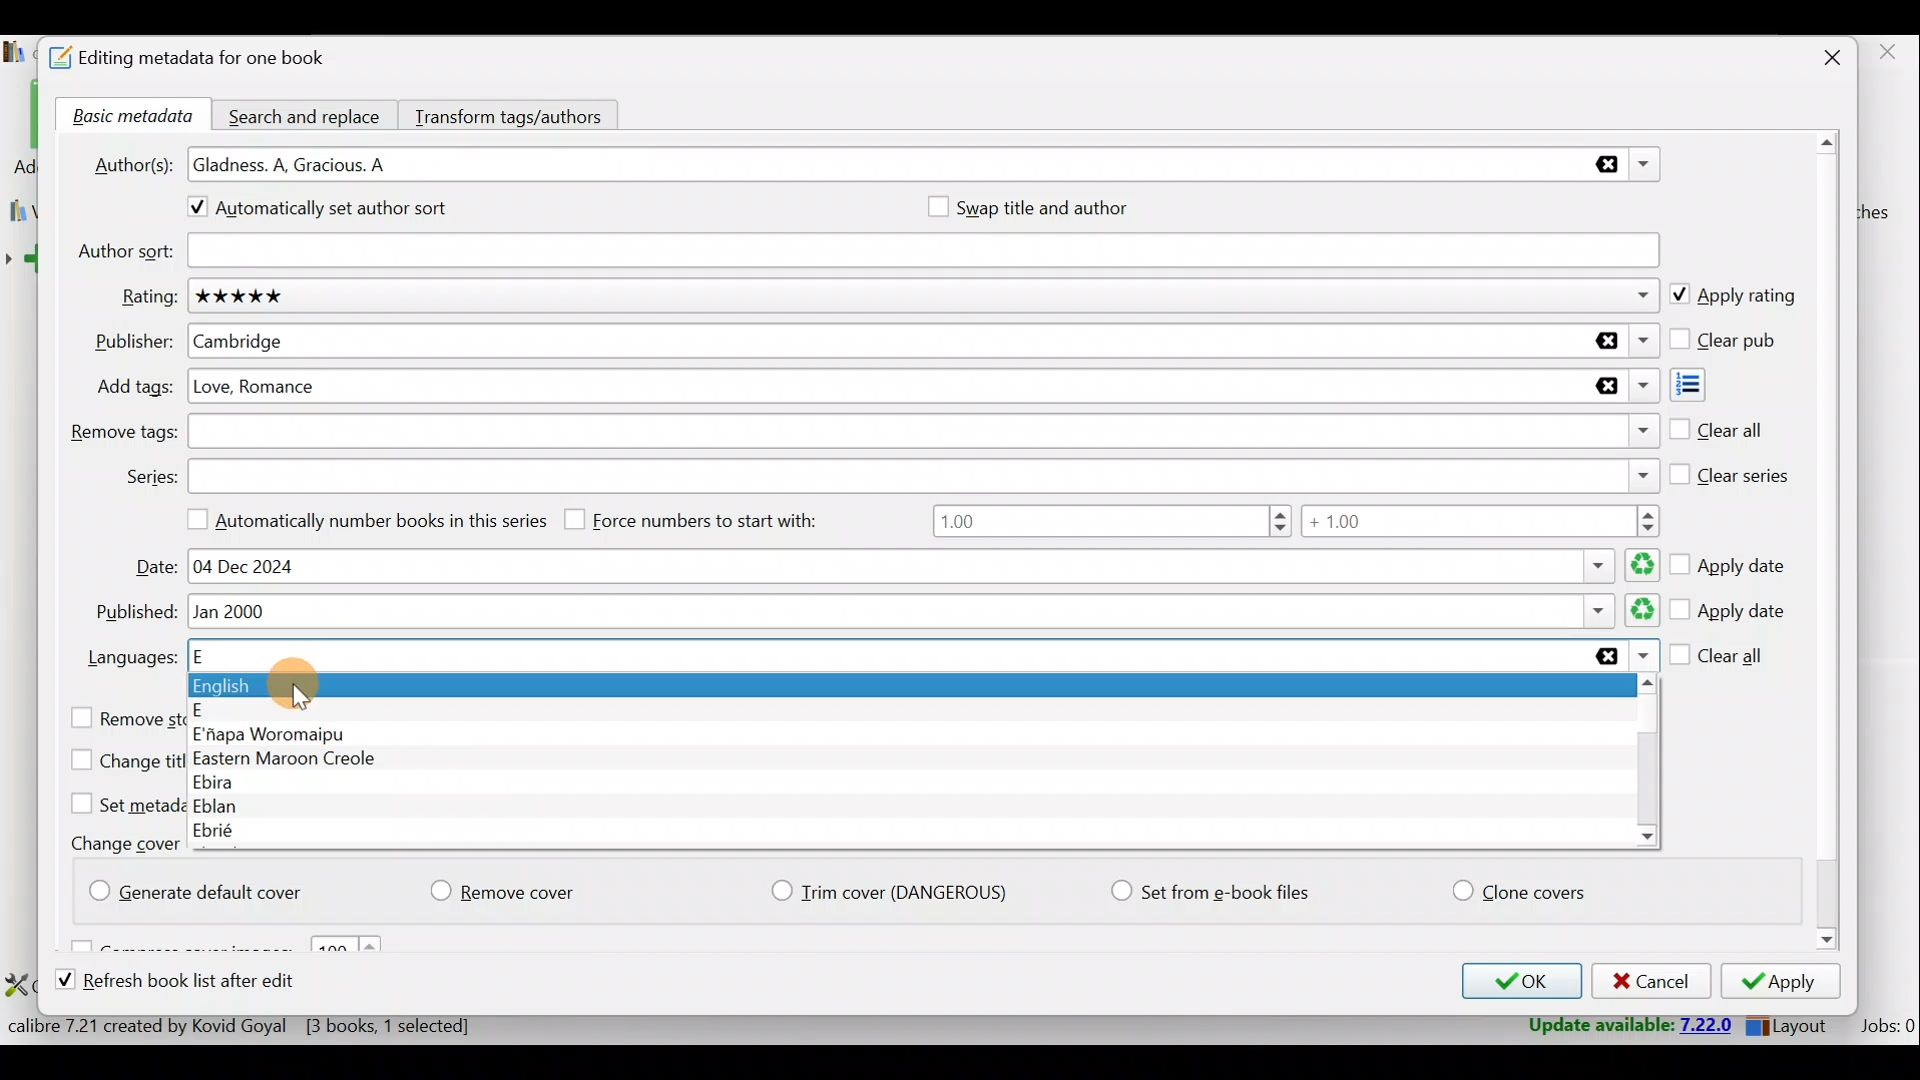  I want to click on Swap title and author, so click(1065, 207).